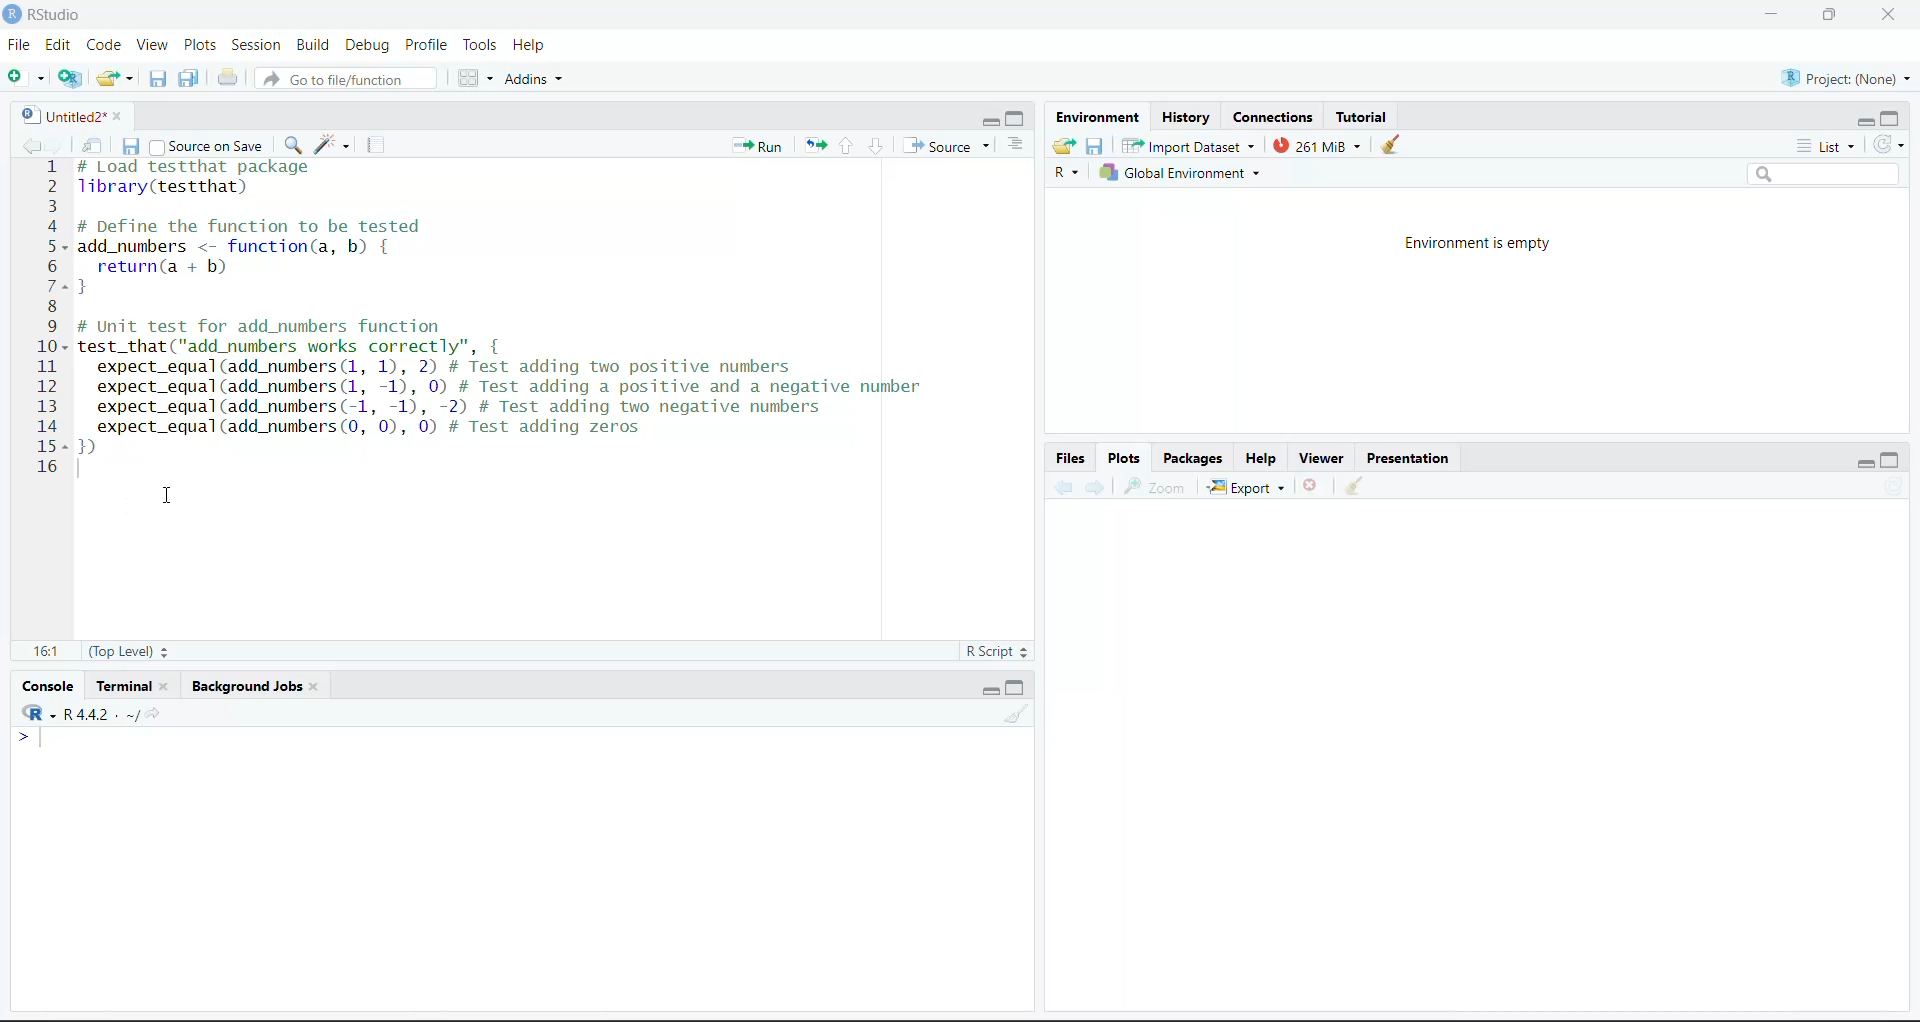 The image size is (1920, 1022). I want to click on Clear workspace, so click(1018, 715).